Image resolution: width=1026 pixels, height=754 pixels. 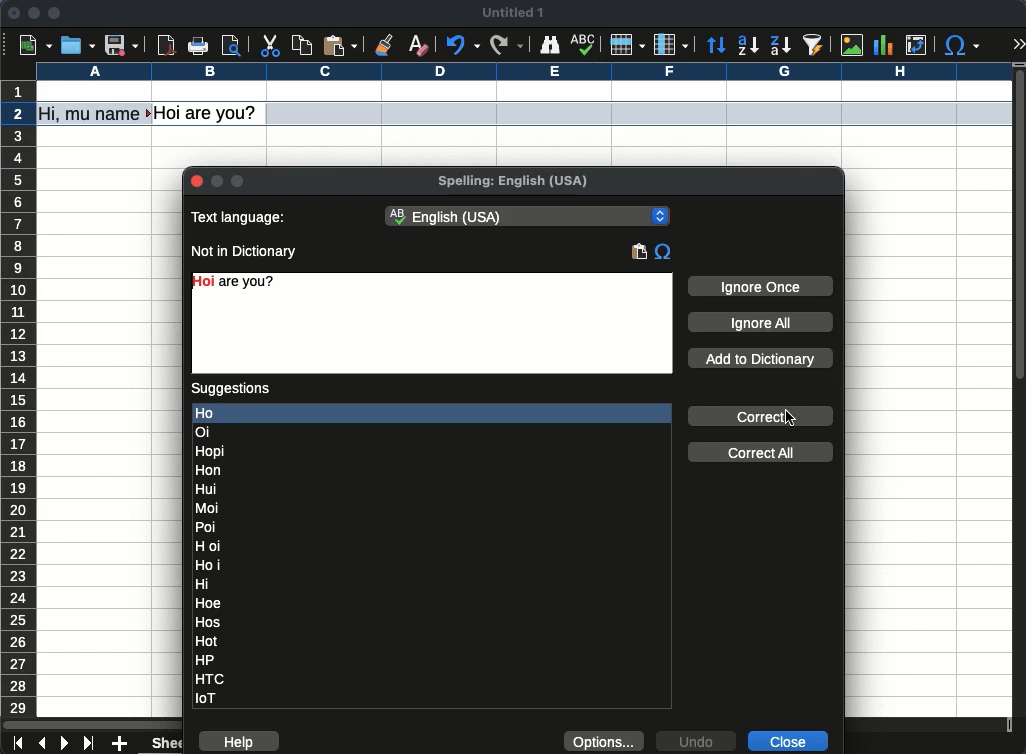 What do you see at coordinates (20, 424) in the screenshot?
I see `row` at bounding box center [20, 424].